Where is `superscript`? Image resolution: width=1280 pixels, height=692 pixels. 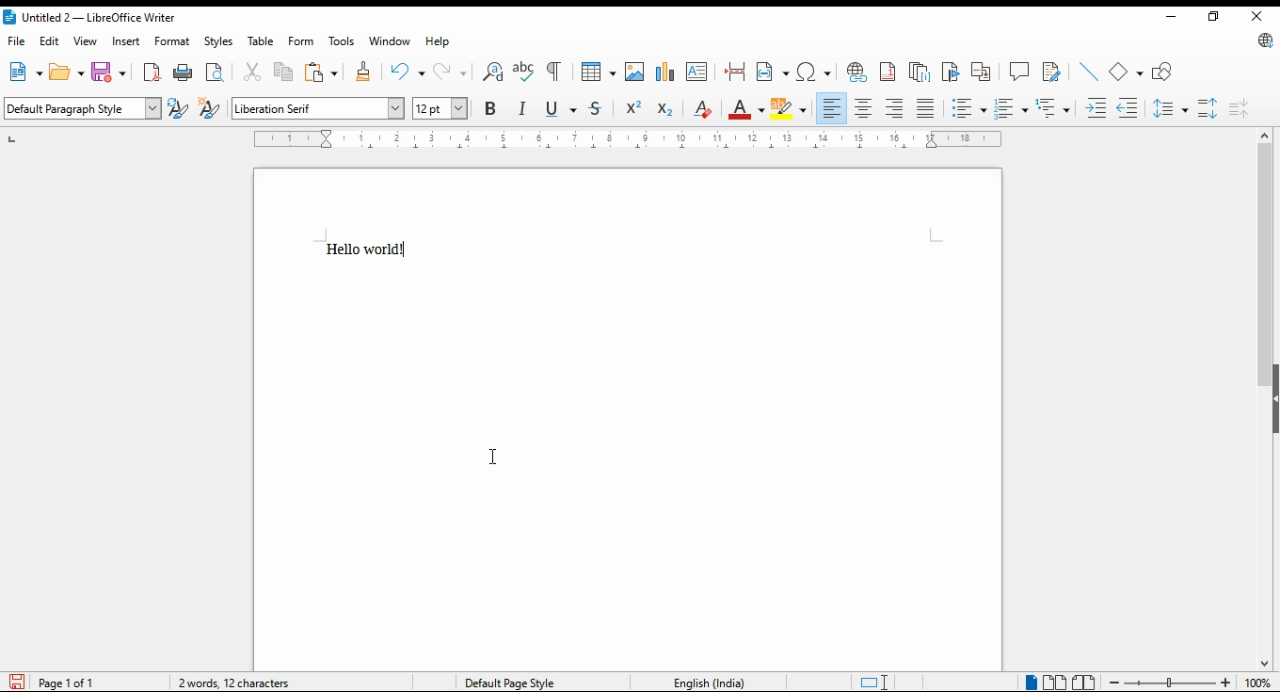
superscript is located at coordinates (633, 109).